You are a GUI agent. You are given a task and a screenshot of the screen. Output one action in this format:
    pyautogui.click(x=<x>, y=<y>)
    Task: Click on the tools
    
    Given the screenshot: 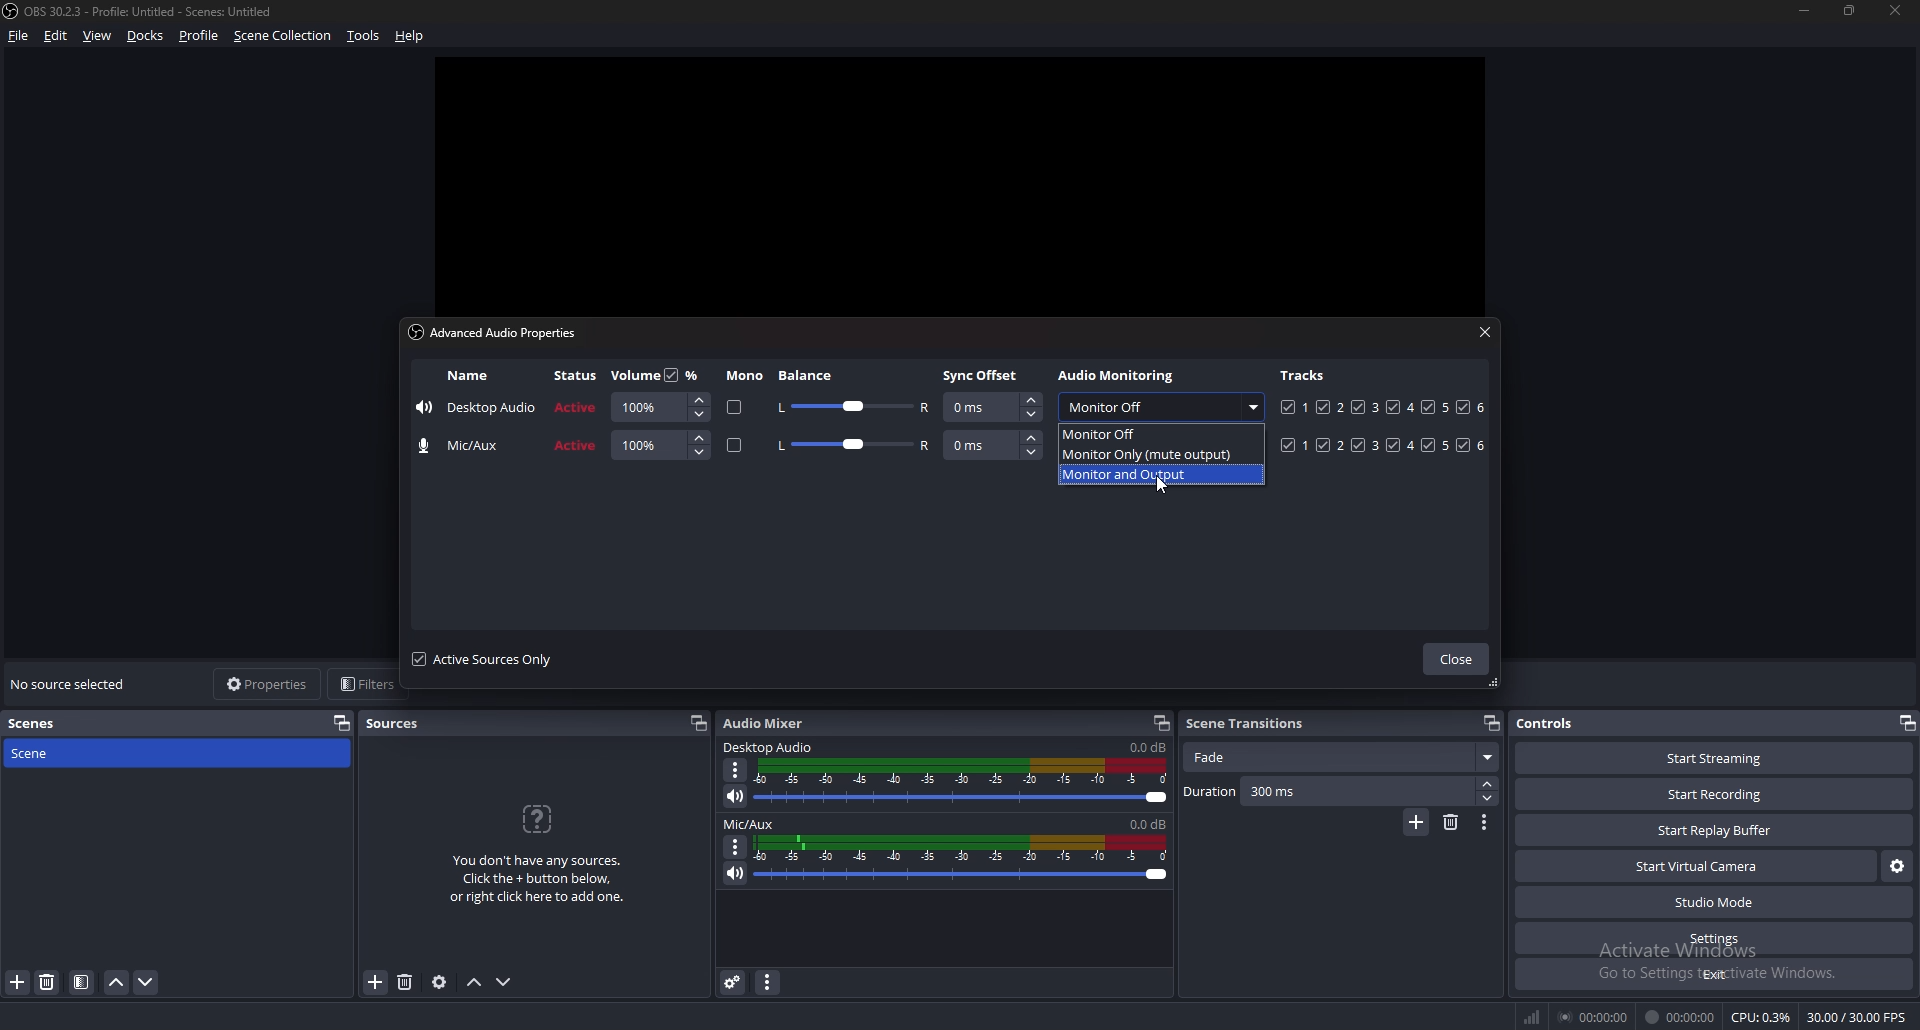 What is the action you would take?
    pyautogui.click(x=365, y=36)
    